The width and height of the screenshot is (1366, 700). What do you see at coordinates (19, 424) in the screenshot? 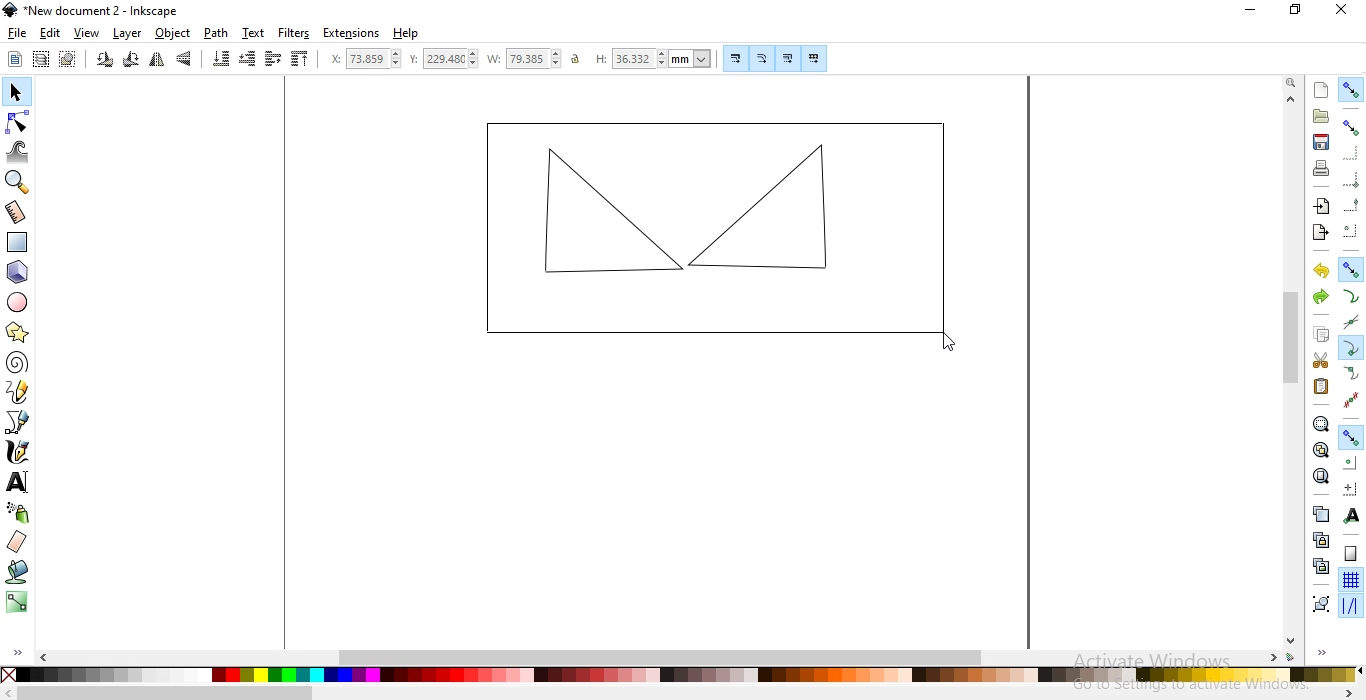
I see `draw bezier curves and straight lines` at bounding box center [19, 424].